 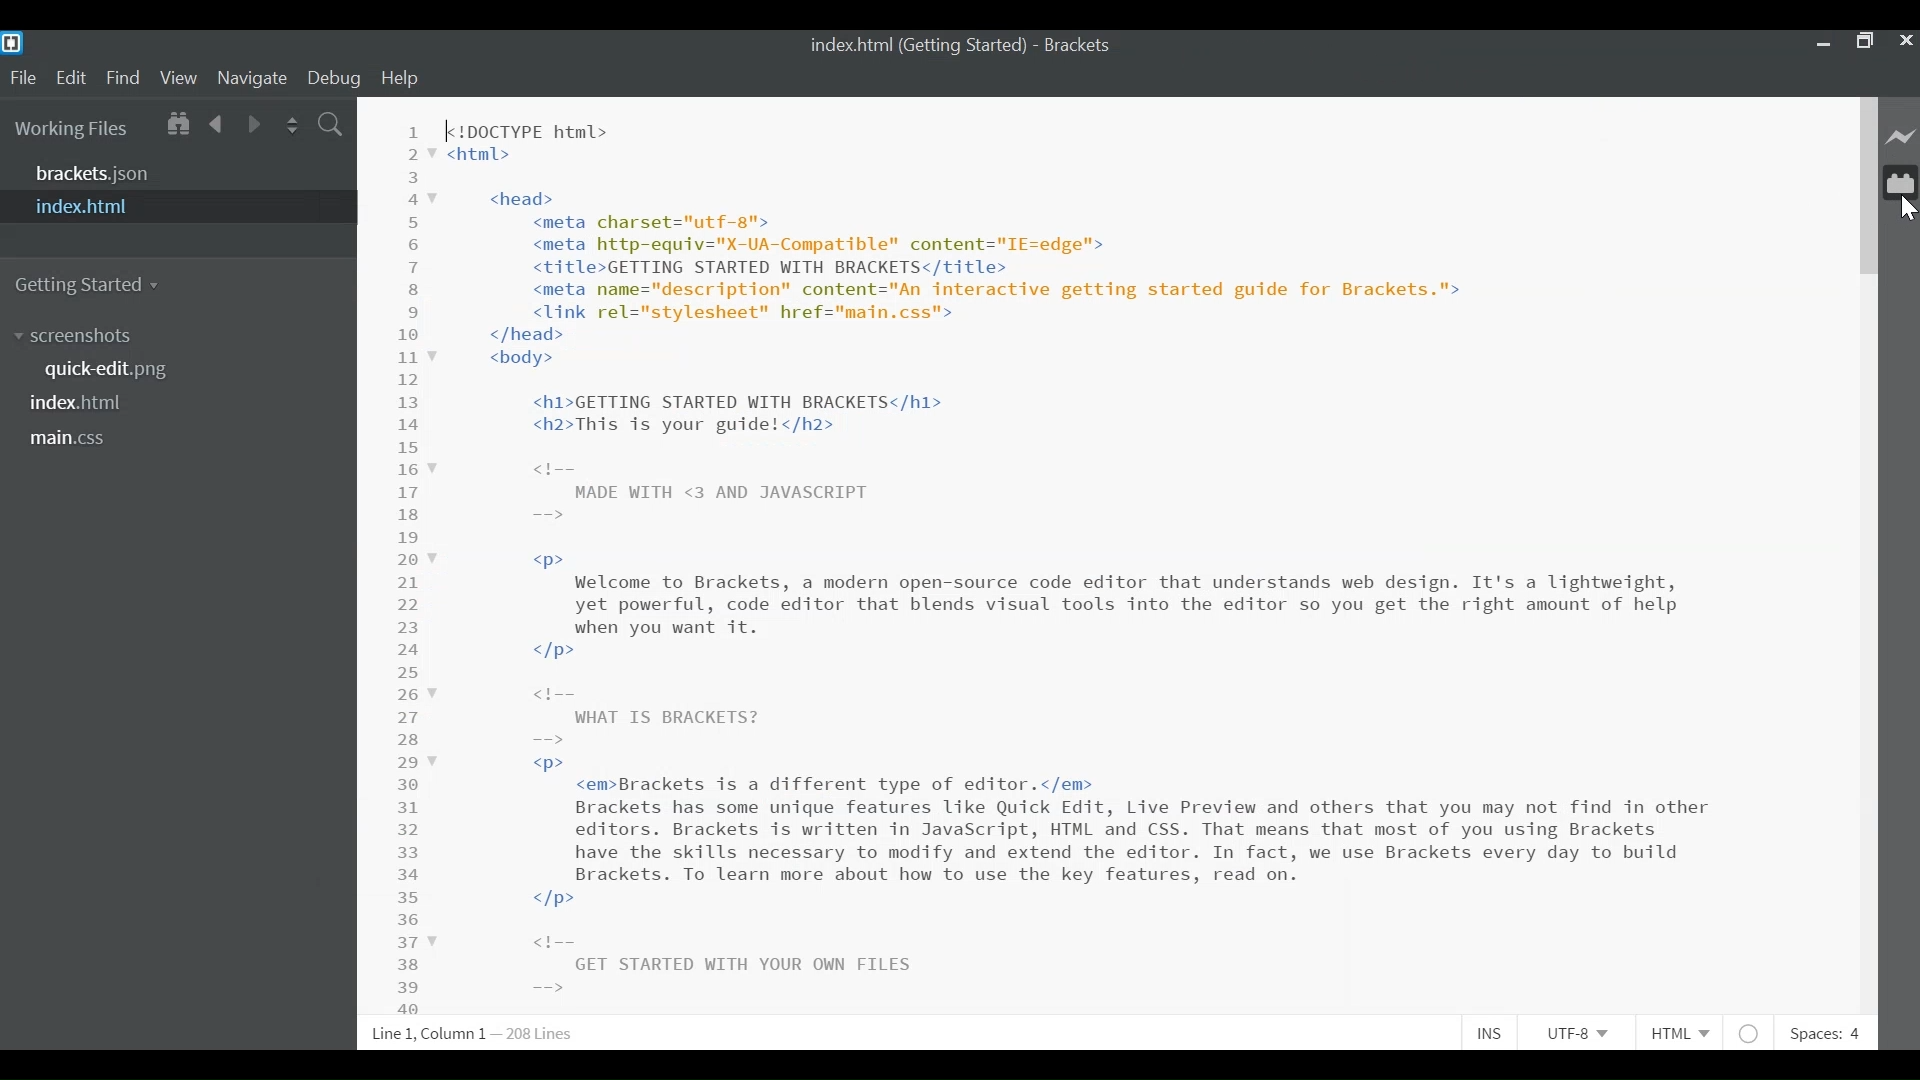 I want to click on [<!DOCTYPE html>
<html>
<head>
<meta charset="utf-8">
<meta http-equiv="X-UA-Compatible" content="IE=edge">
<title>GETTING STARTED WITH BRACKETS</title>
<meta name="description" content="An interactive getting started guide for Brackets.">
<link rel="stylesheet" href="main.css">
</head>
<body>
<h1>GETTING STARTED WITH BRACKETS</h1>
<h2>This is your guide!</h2>
<t--
MADE WITH <3 AND JAVASCRIPT
-—>
<p>
Welcome to Brackets, a modern open-source code editor that understands web design. It's a lightweight,
yet powerful, code editor that blends visual tools into the editor so you get the right amount of help
when you want it.
</p>
<t--
WHAT IS BRACKETS?
-—>
<p>
<em>Brackets is a different type of editor.</em>
Brackets has some unique features like Quick Edit, Live Preview and others that you may not find in other
editors. Brackets is written in JavaScript, HTML and CSS. That means that most of you using Brackets
have the skills necessary to modify and extend the editor. In fact, we use Brackets every day to build
Brackets. To learn more about how to use the key features, read on.
</p>
<t--
GET STARTED WITH YOUR OWN FILES
==, so click(x=1117, y=560).